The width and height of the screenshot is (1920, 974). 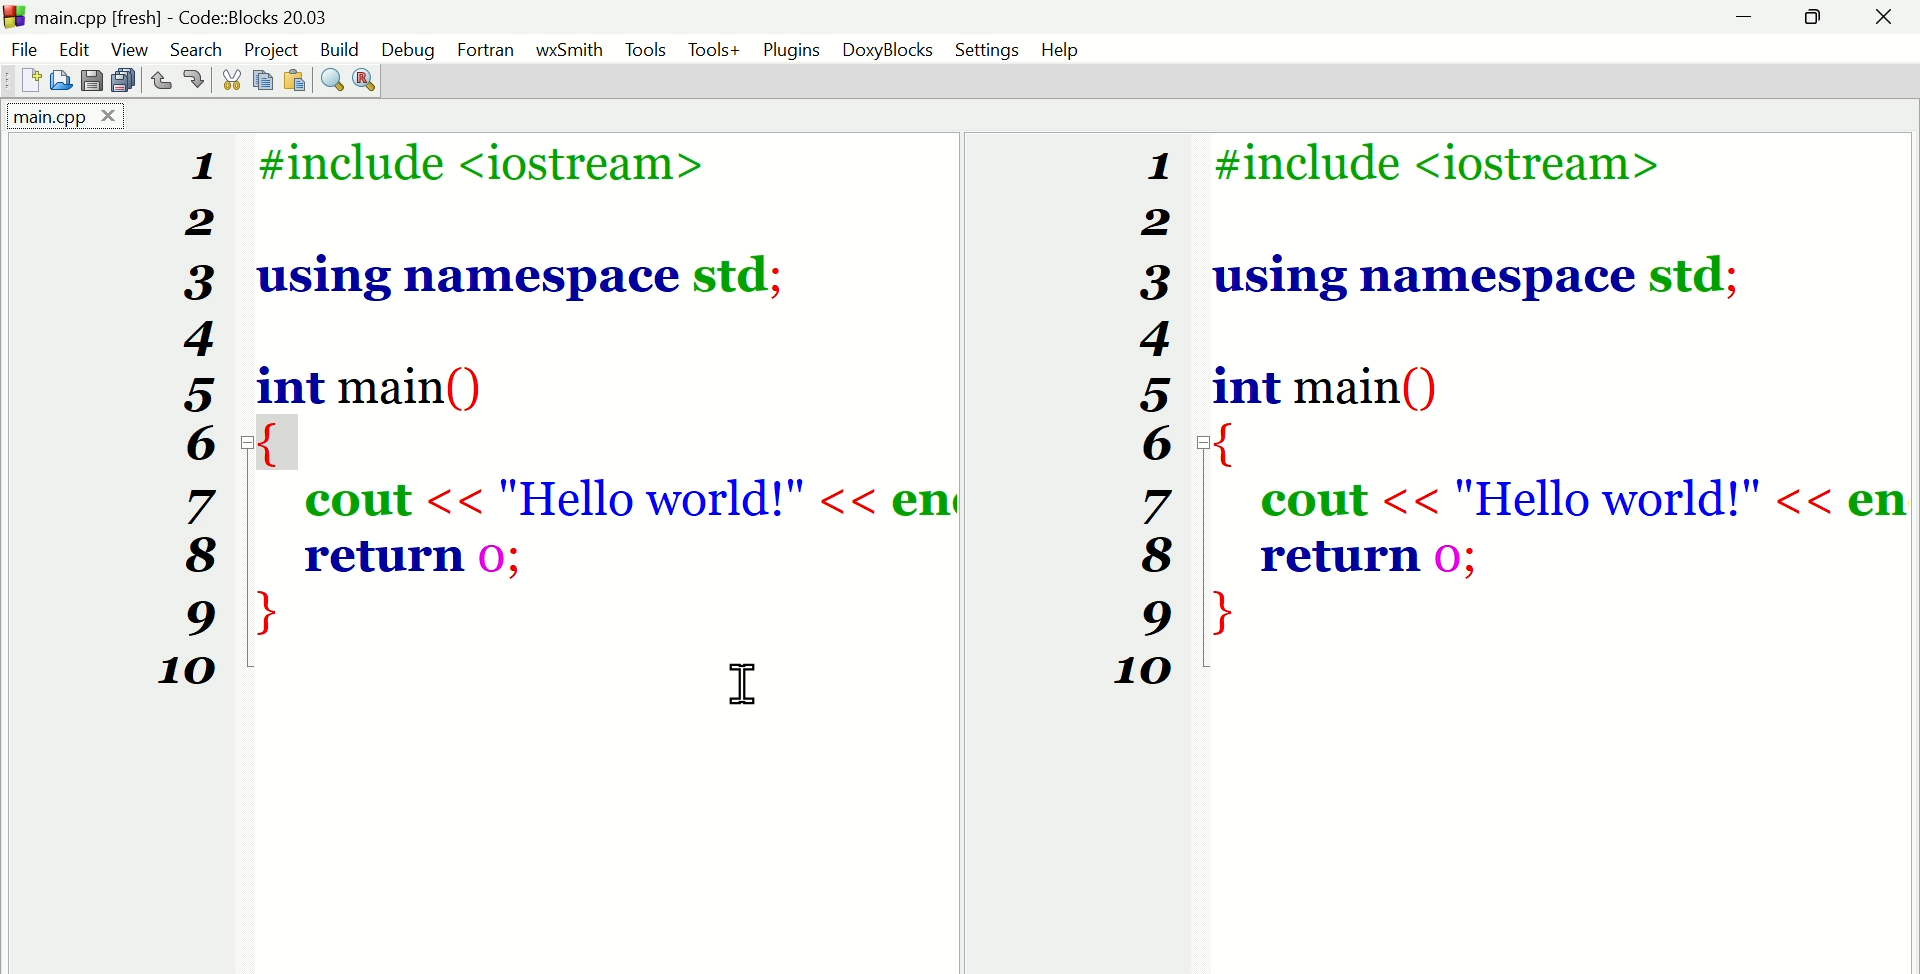 I want to click on Redo, so click(x=198, y=82).